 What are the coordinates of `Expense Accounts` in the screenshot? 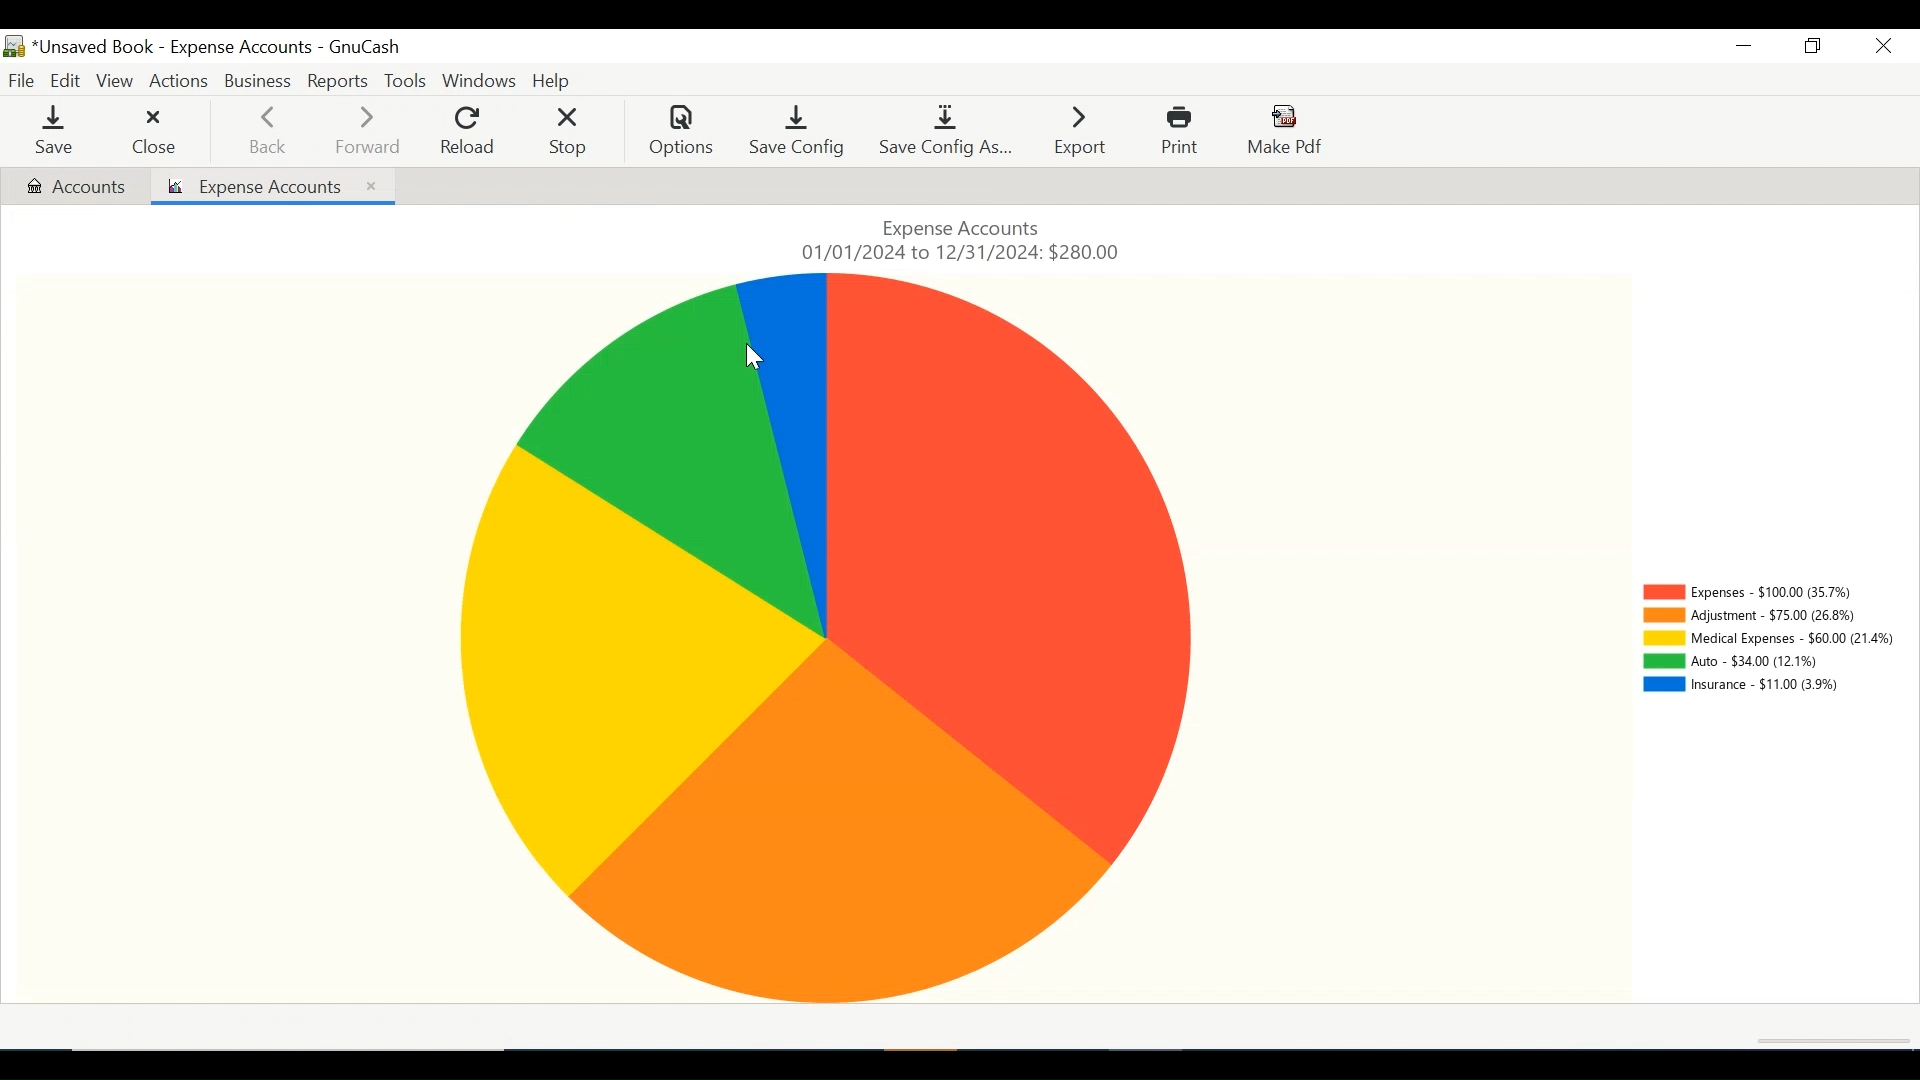 It's located at (272, 183).